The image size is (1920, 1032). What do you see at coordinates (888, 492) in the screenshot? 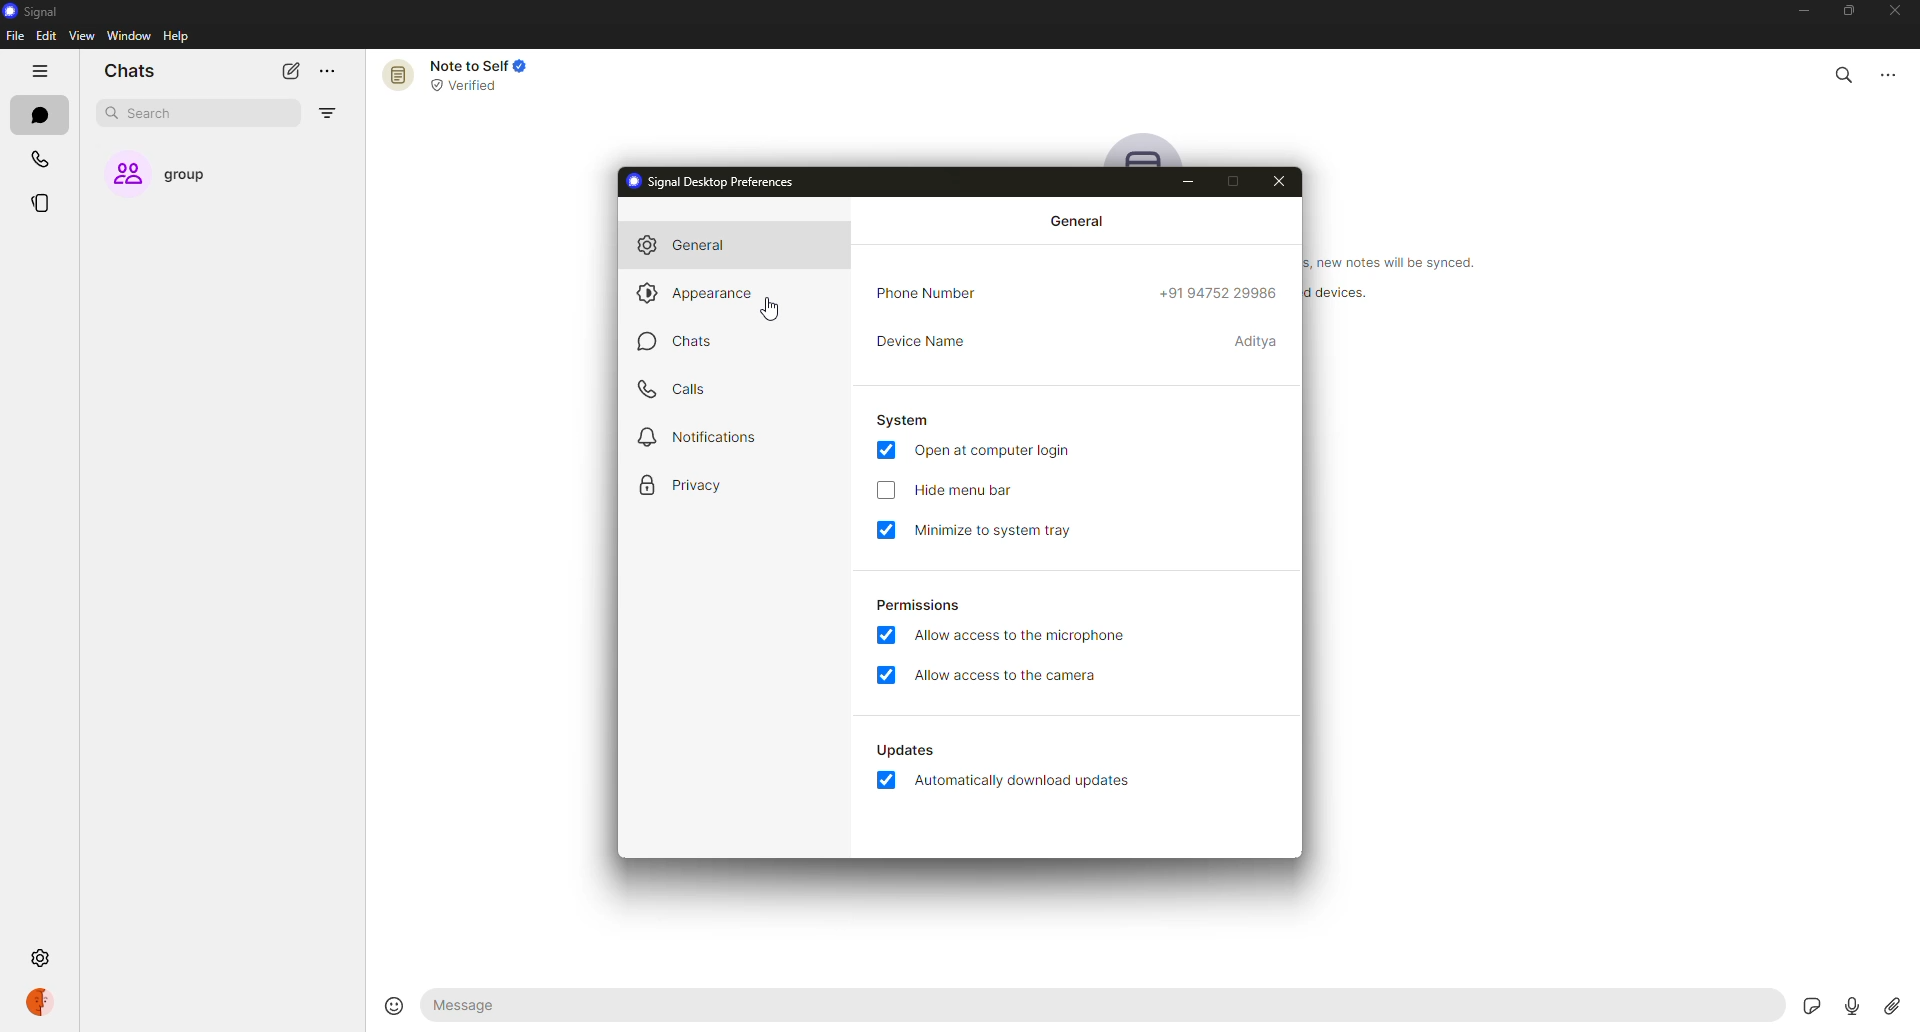
I see `enable` at bounding box center [888, 492].